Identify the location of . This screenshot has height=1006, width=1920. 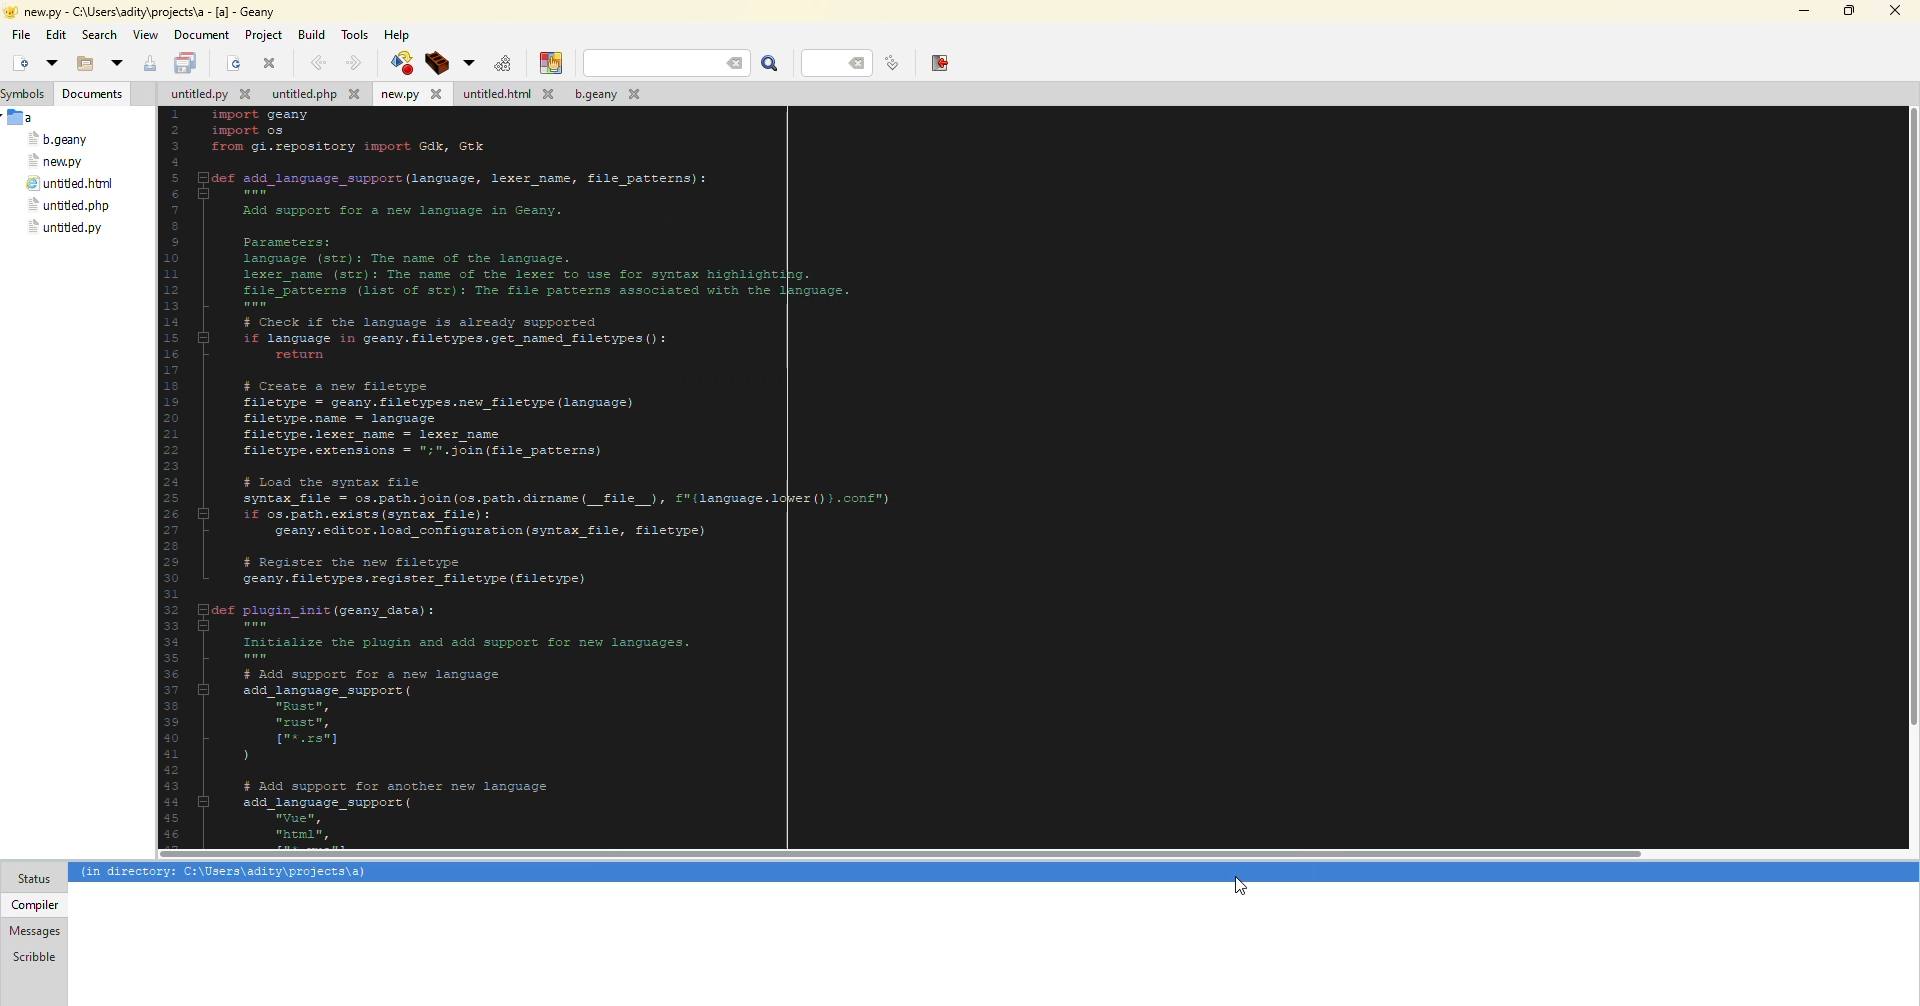
(1908, 430).